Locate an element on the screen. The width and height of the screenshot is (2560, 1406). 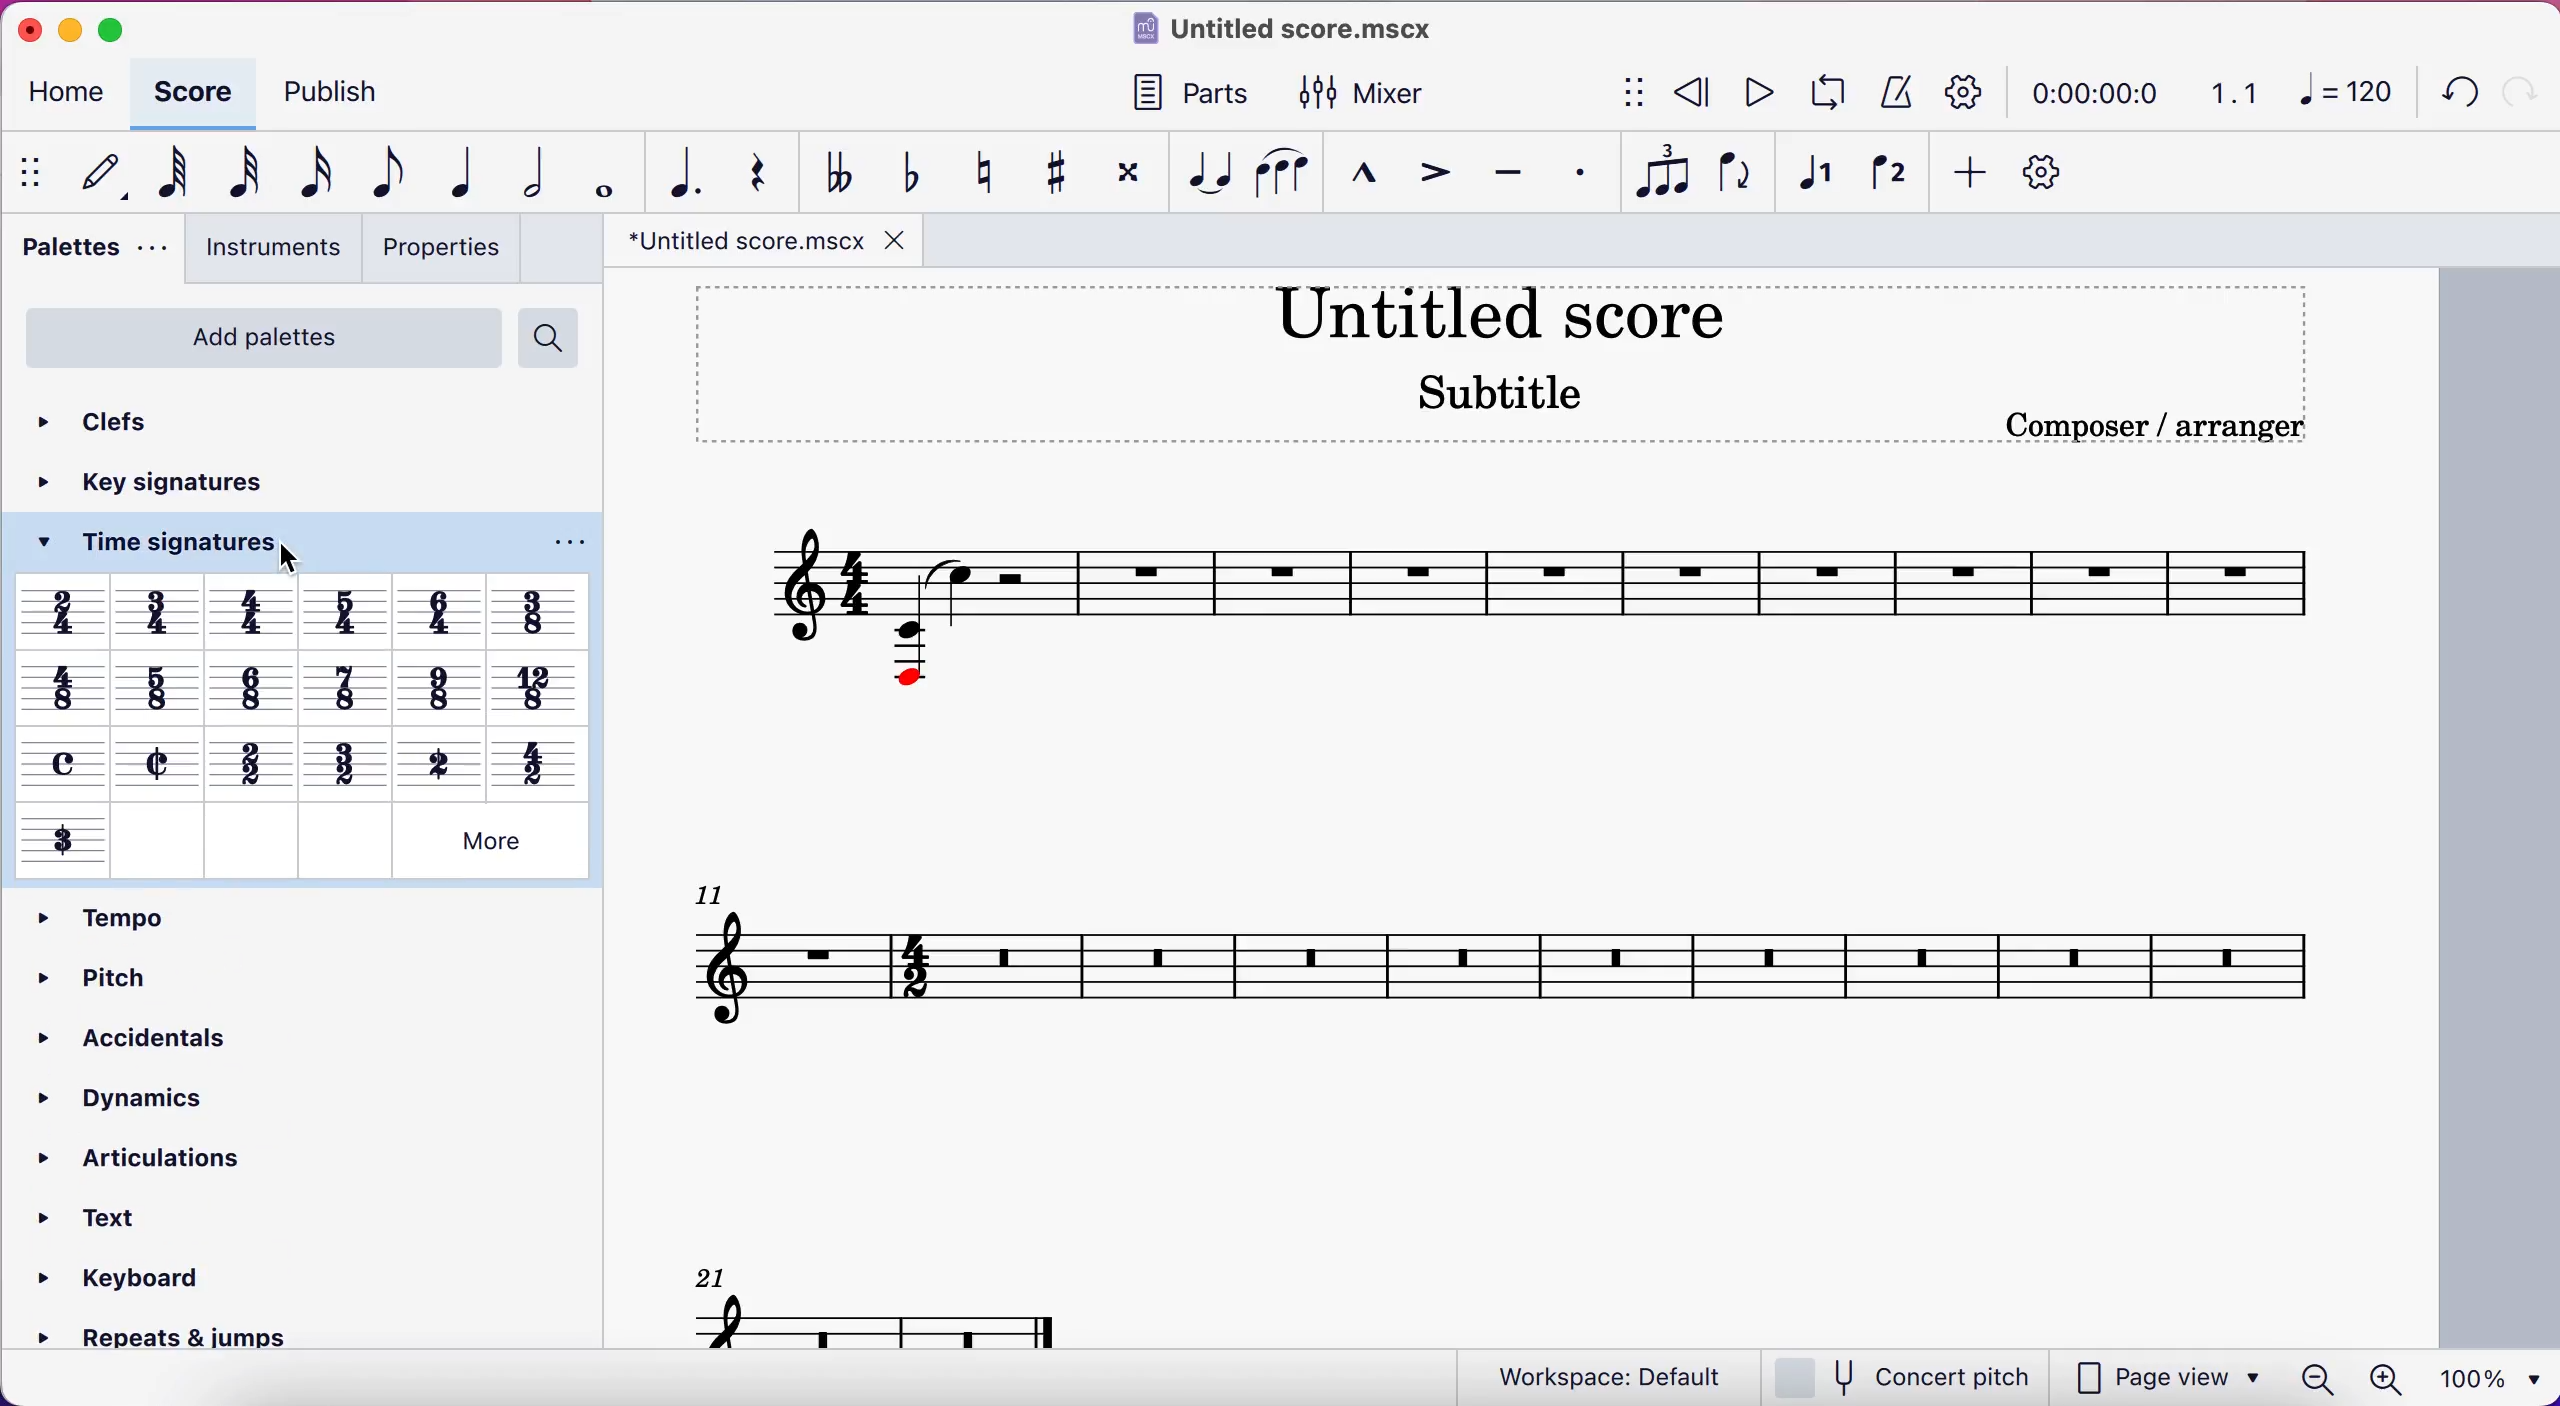
accidentals is located at coordinates (123, 1042).